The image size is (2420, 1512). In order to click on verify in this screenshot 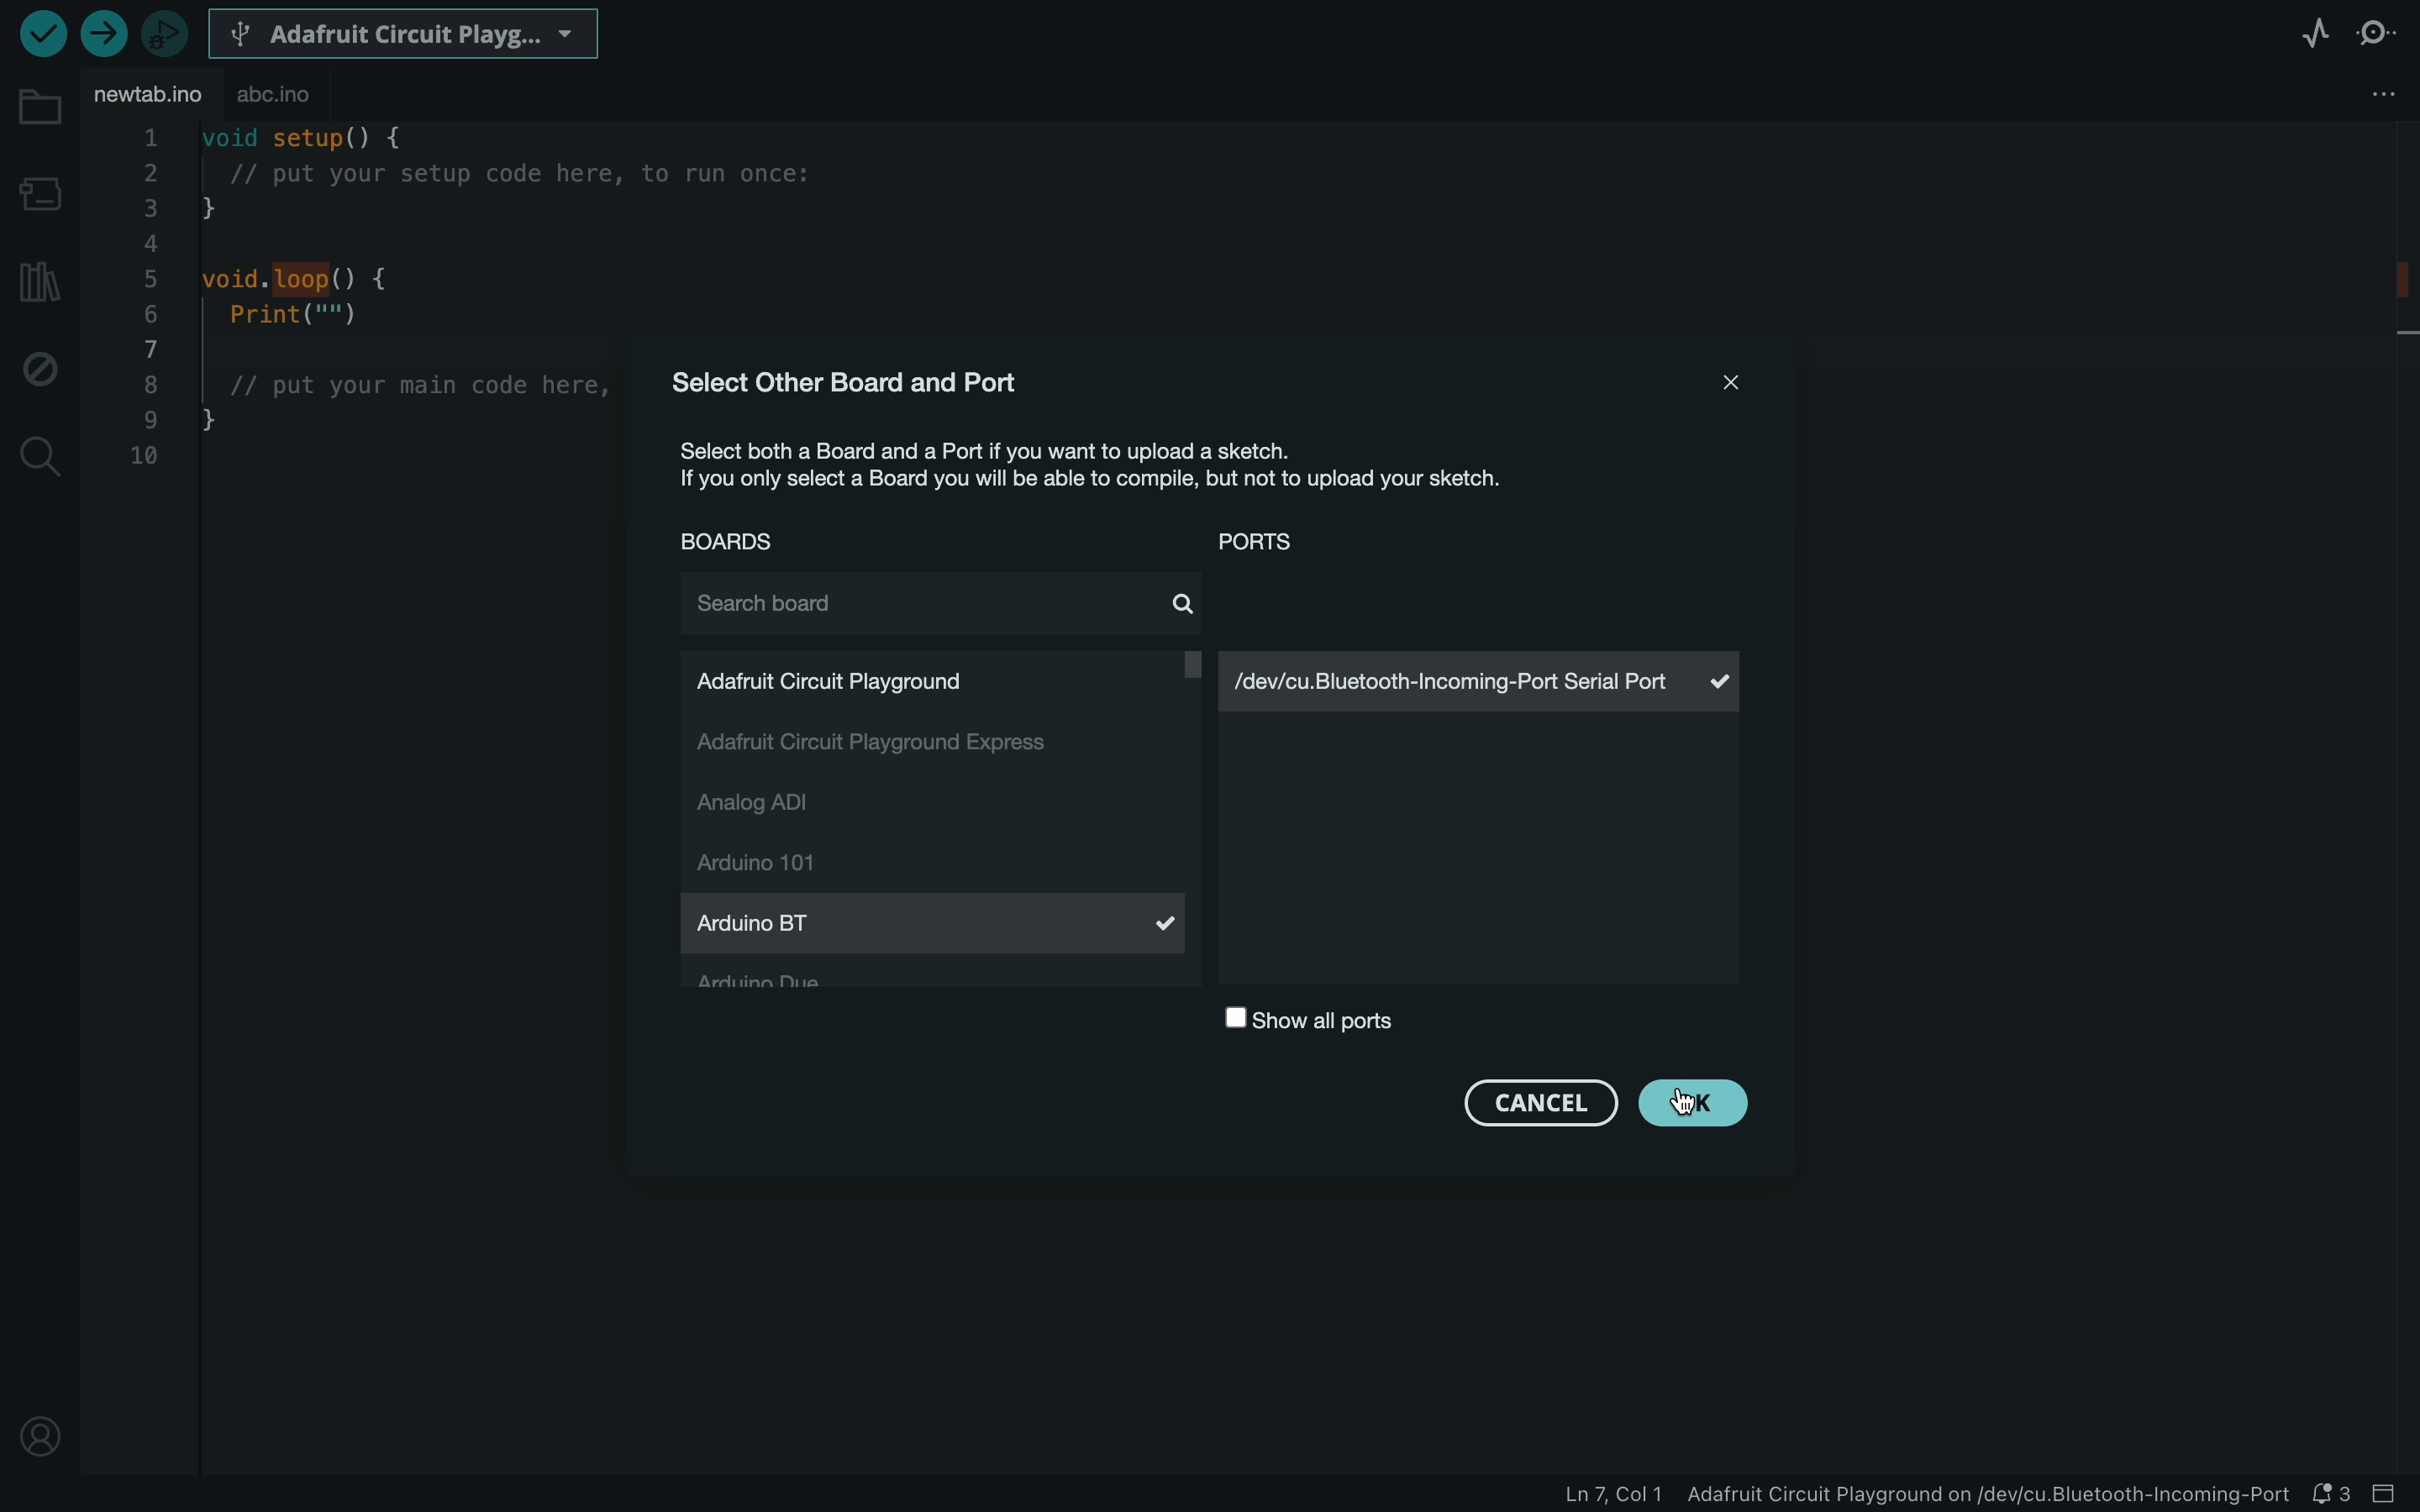, I will do `click(40, 38)`.